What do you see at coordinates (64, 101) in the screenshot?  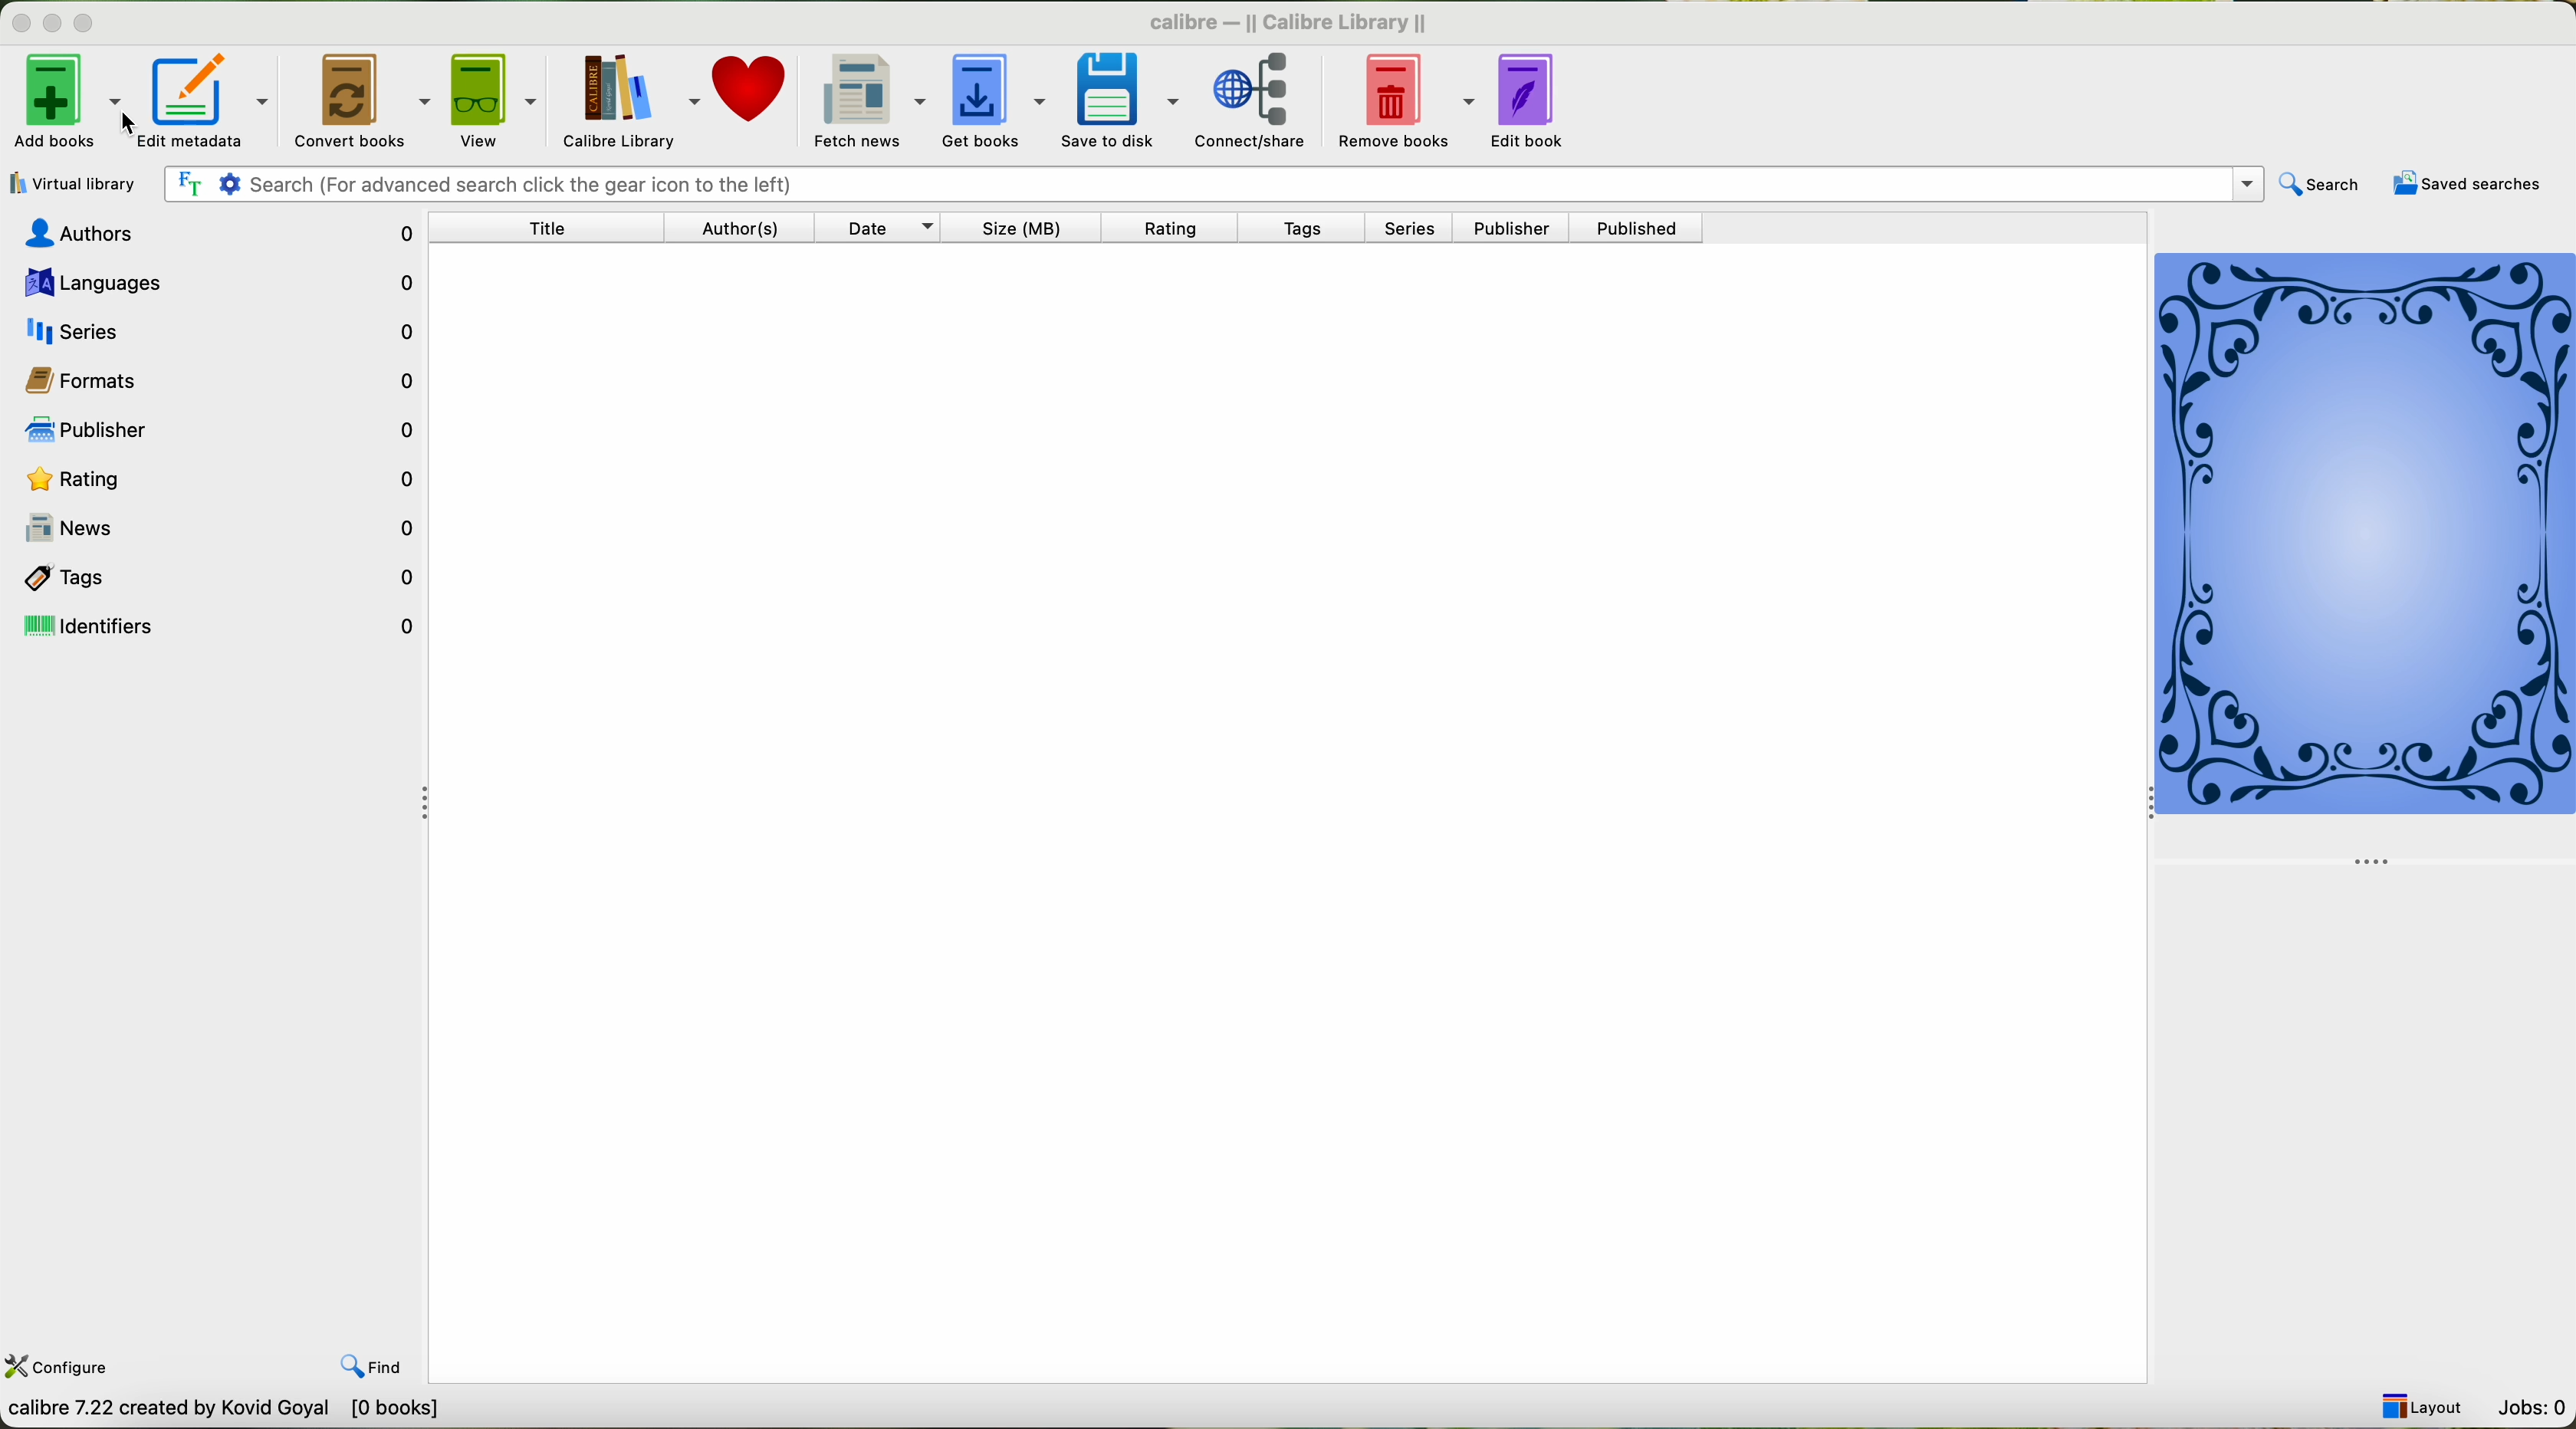 I see `add books` at bounding box center [64, 101].